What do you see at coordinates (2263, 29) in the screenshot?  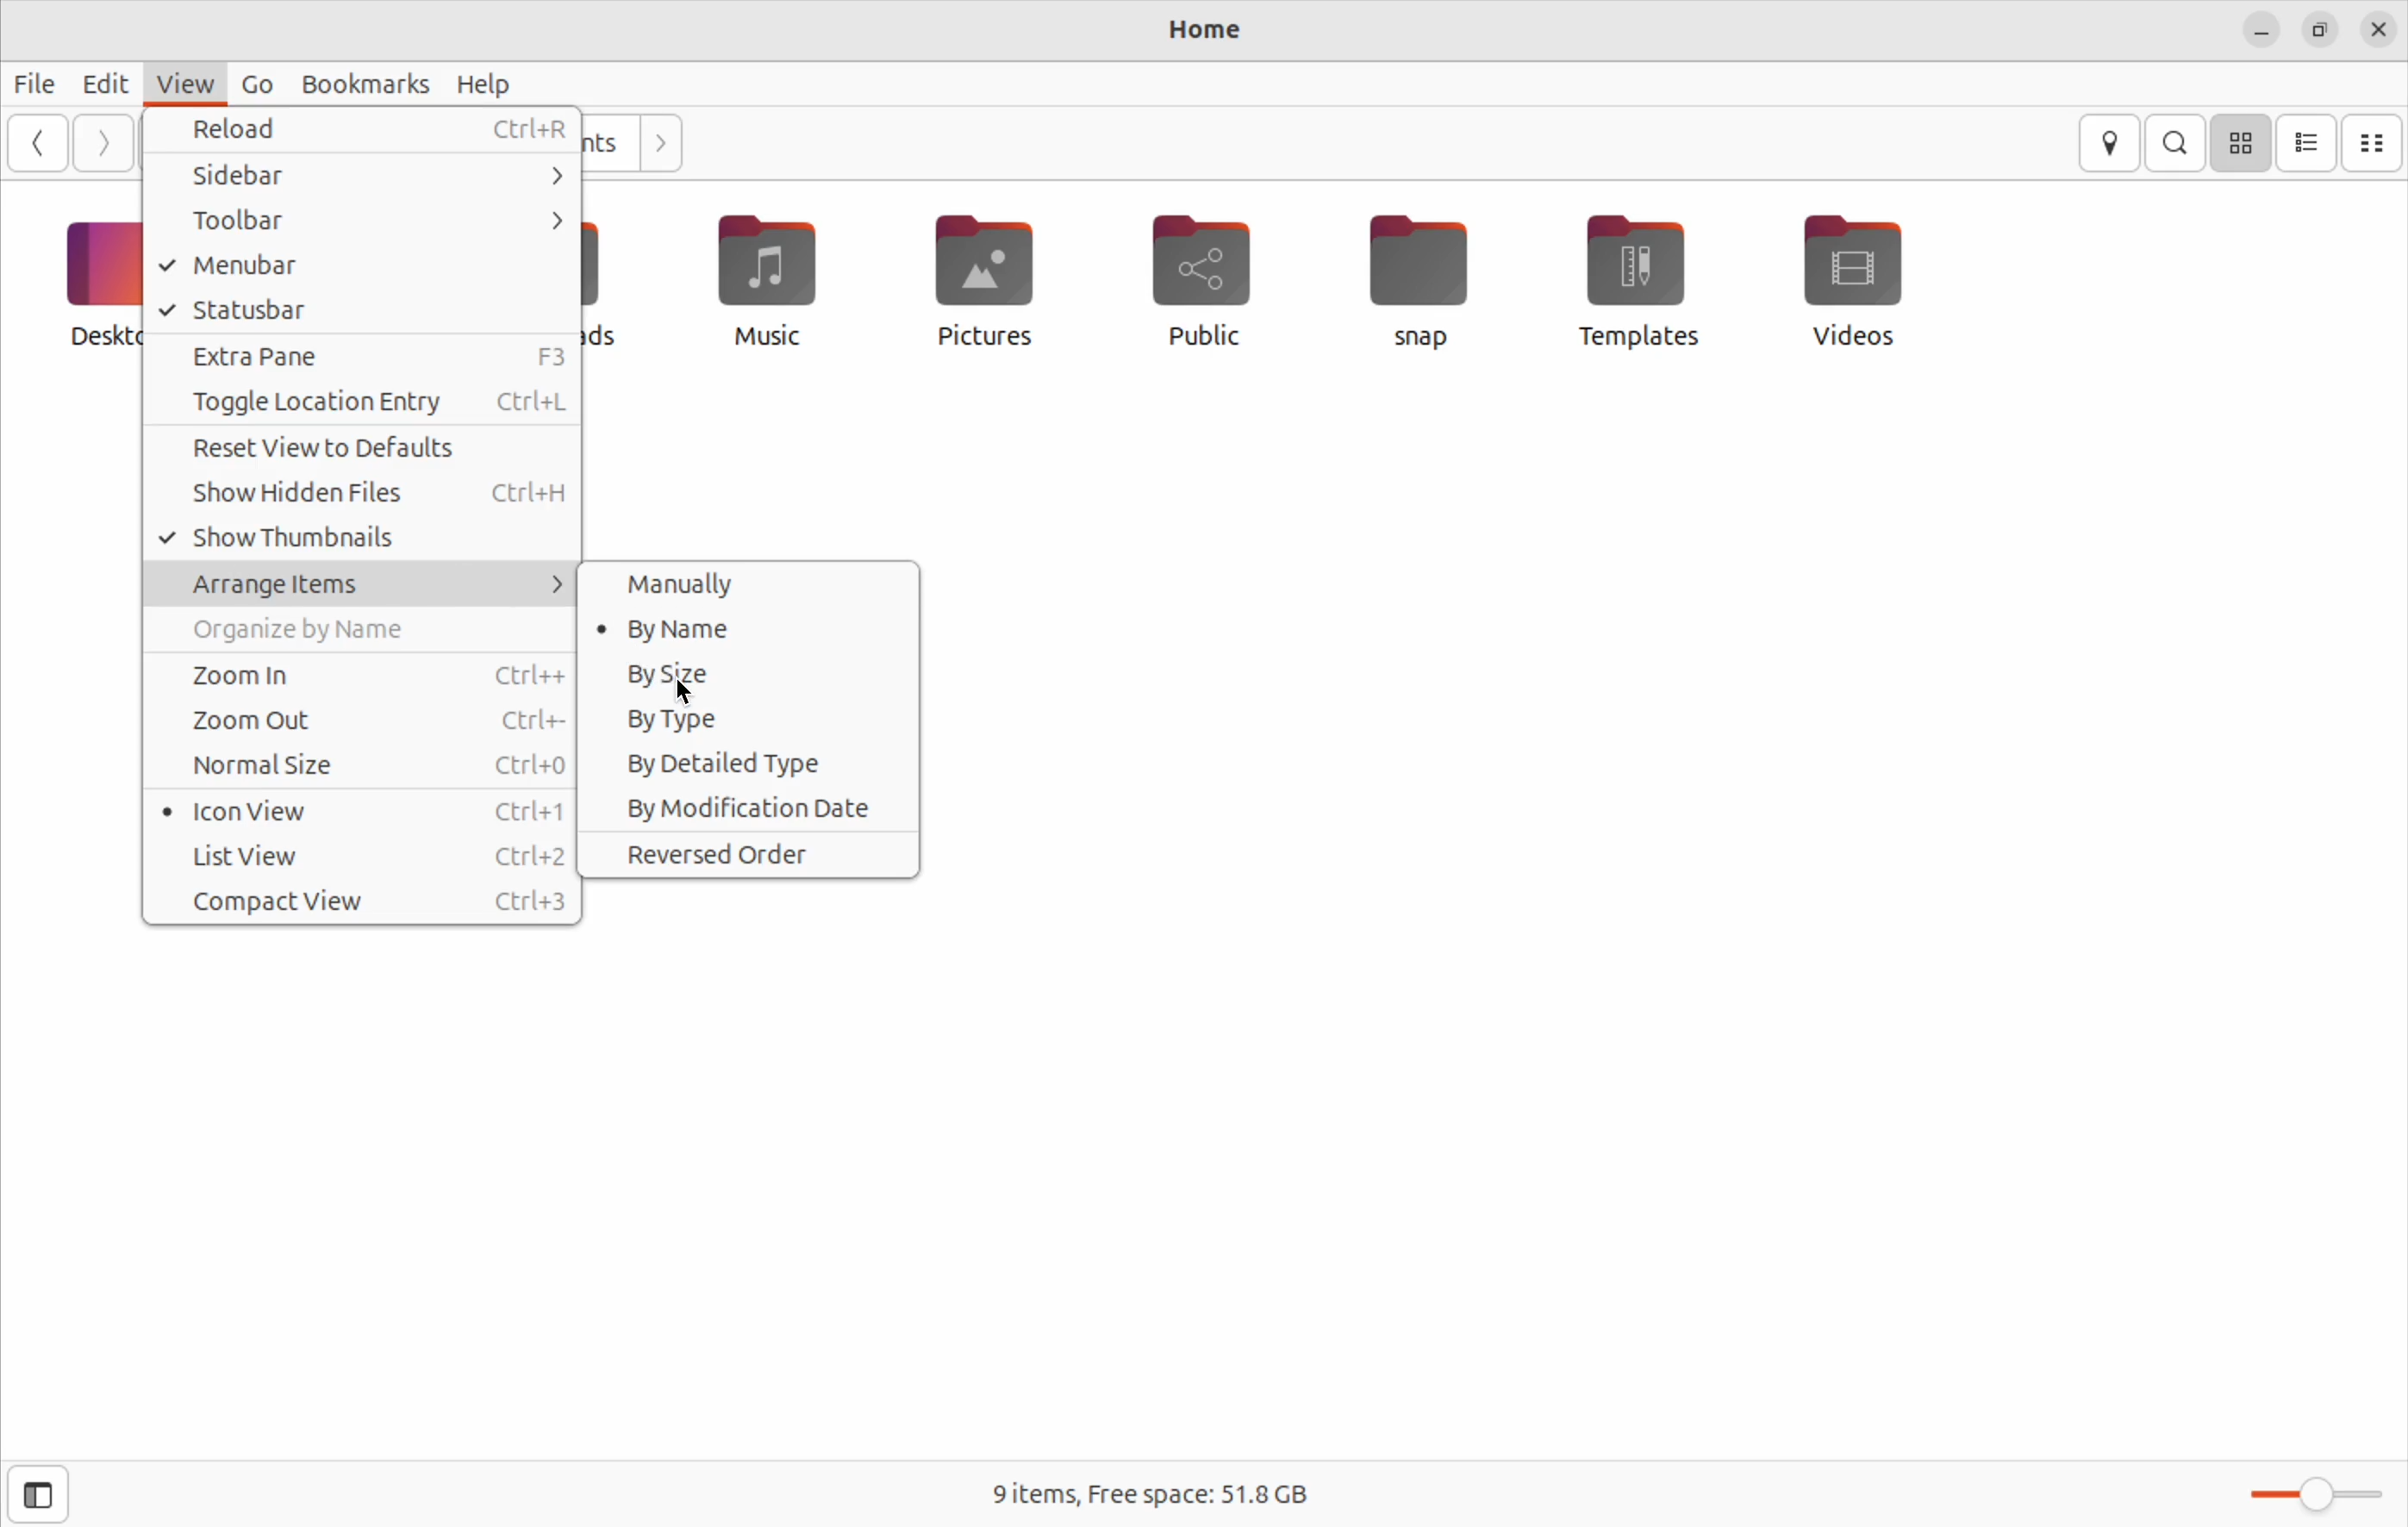 I see `minimze` at bounding box center [2263, 29].